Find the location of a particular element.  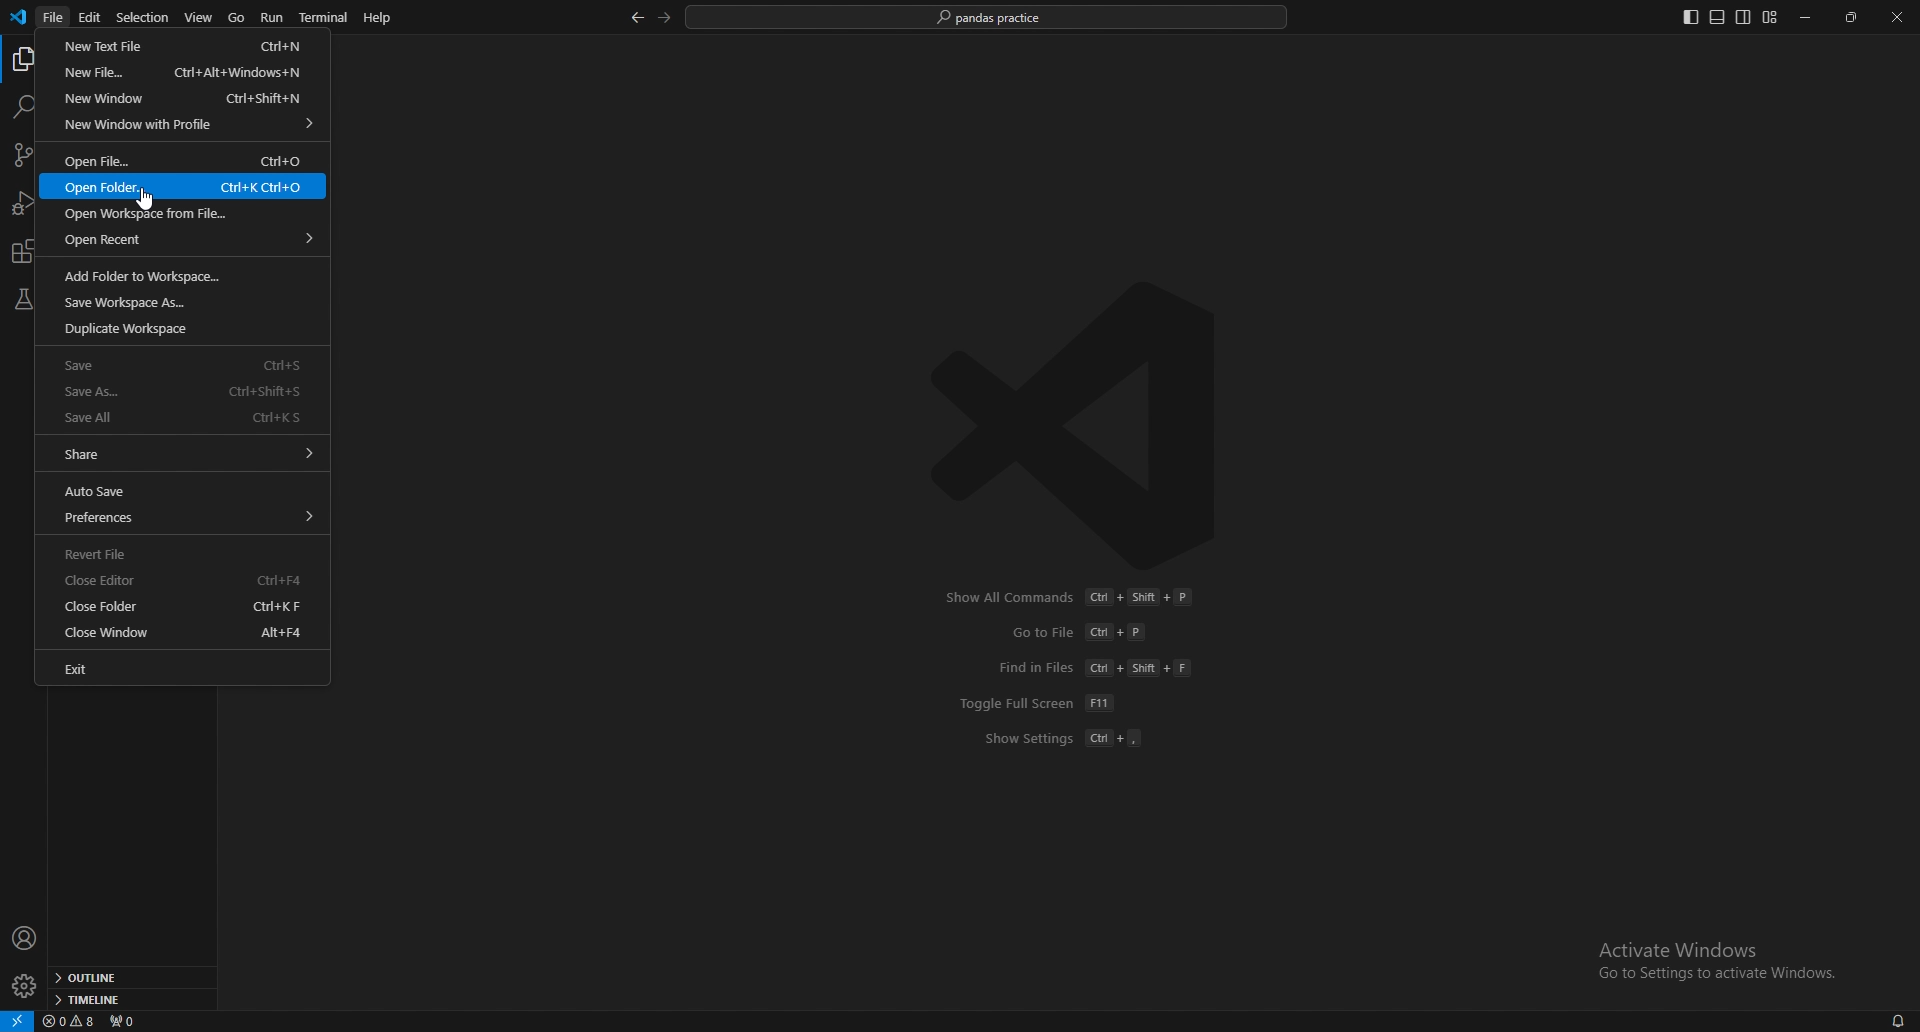

terminal is located at coordinates (325, 17).